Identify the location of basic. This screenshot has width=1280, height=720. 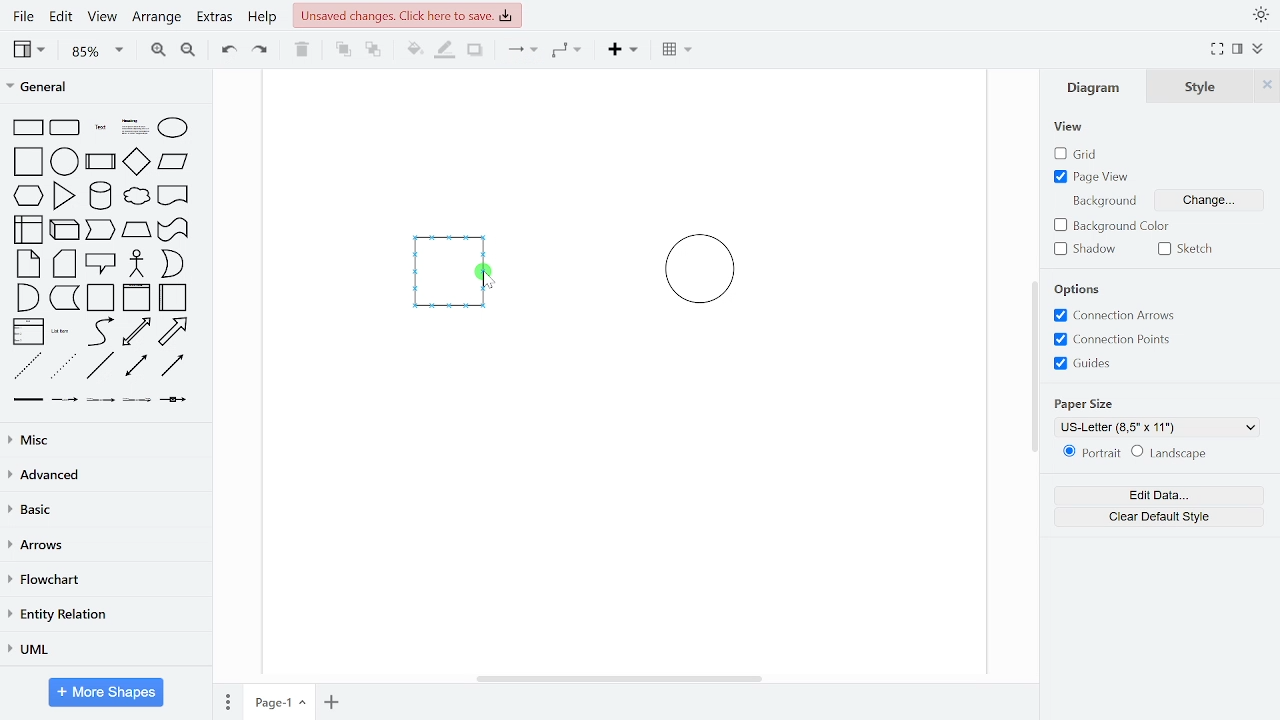
(104, 509).